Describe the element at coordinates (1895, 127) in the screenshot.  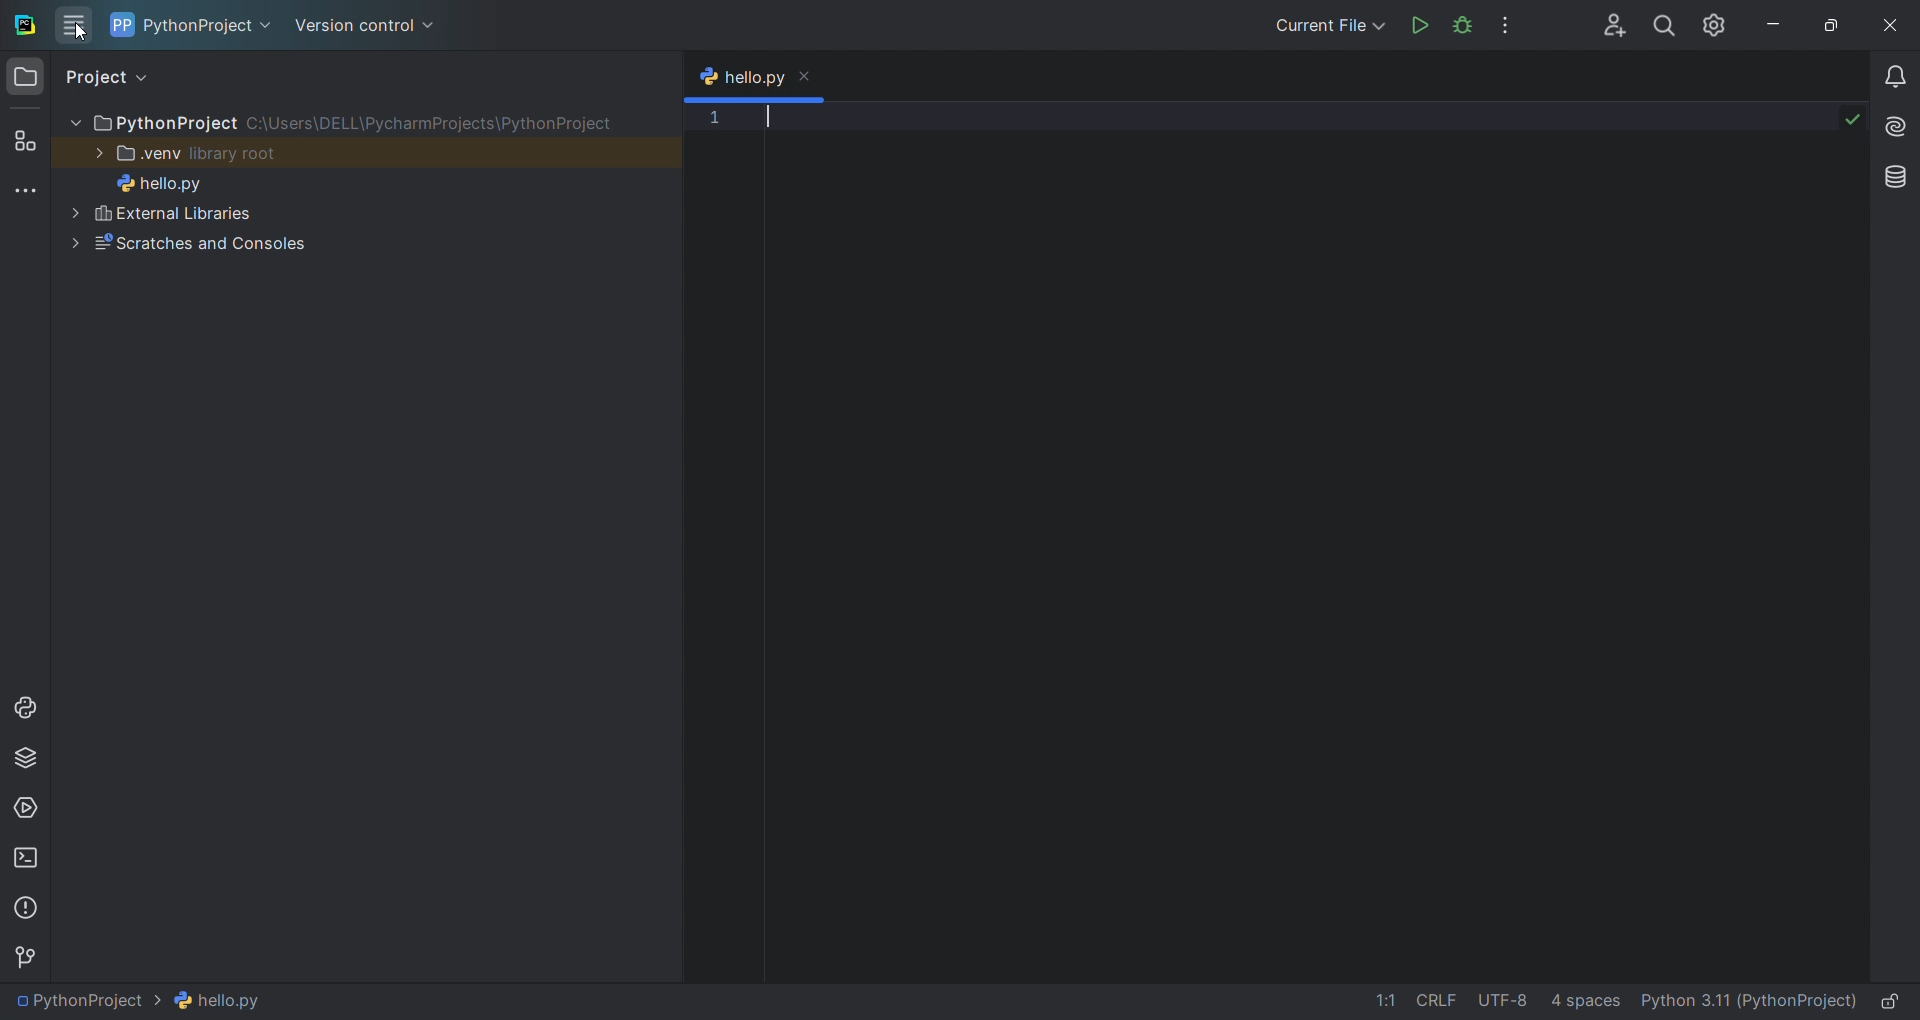
I see `ai assistant` at that location.